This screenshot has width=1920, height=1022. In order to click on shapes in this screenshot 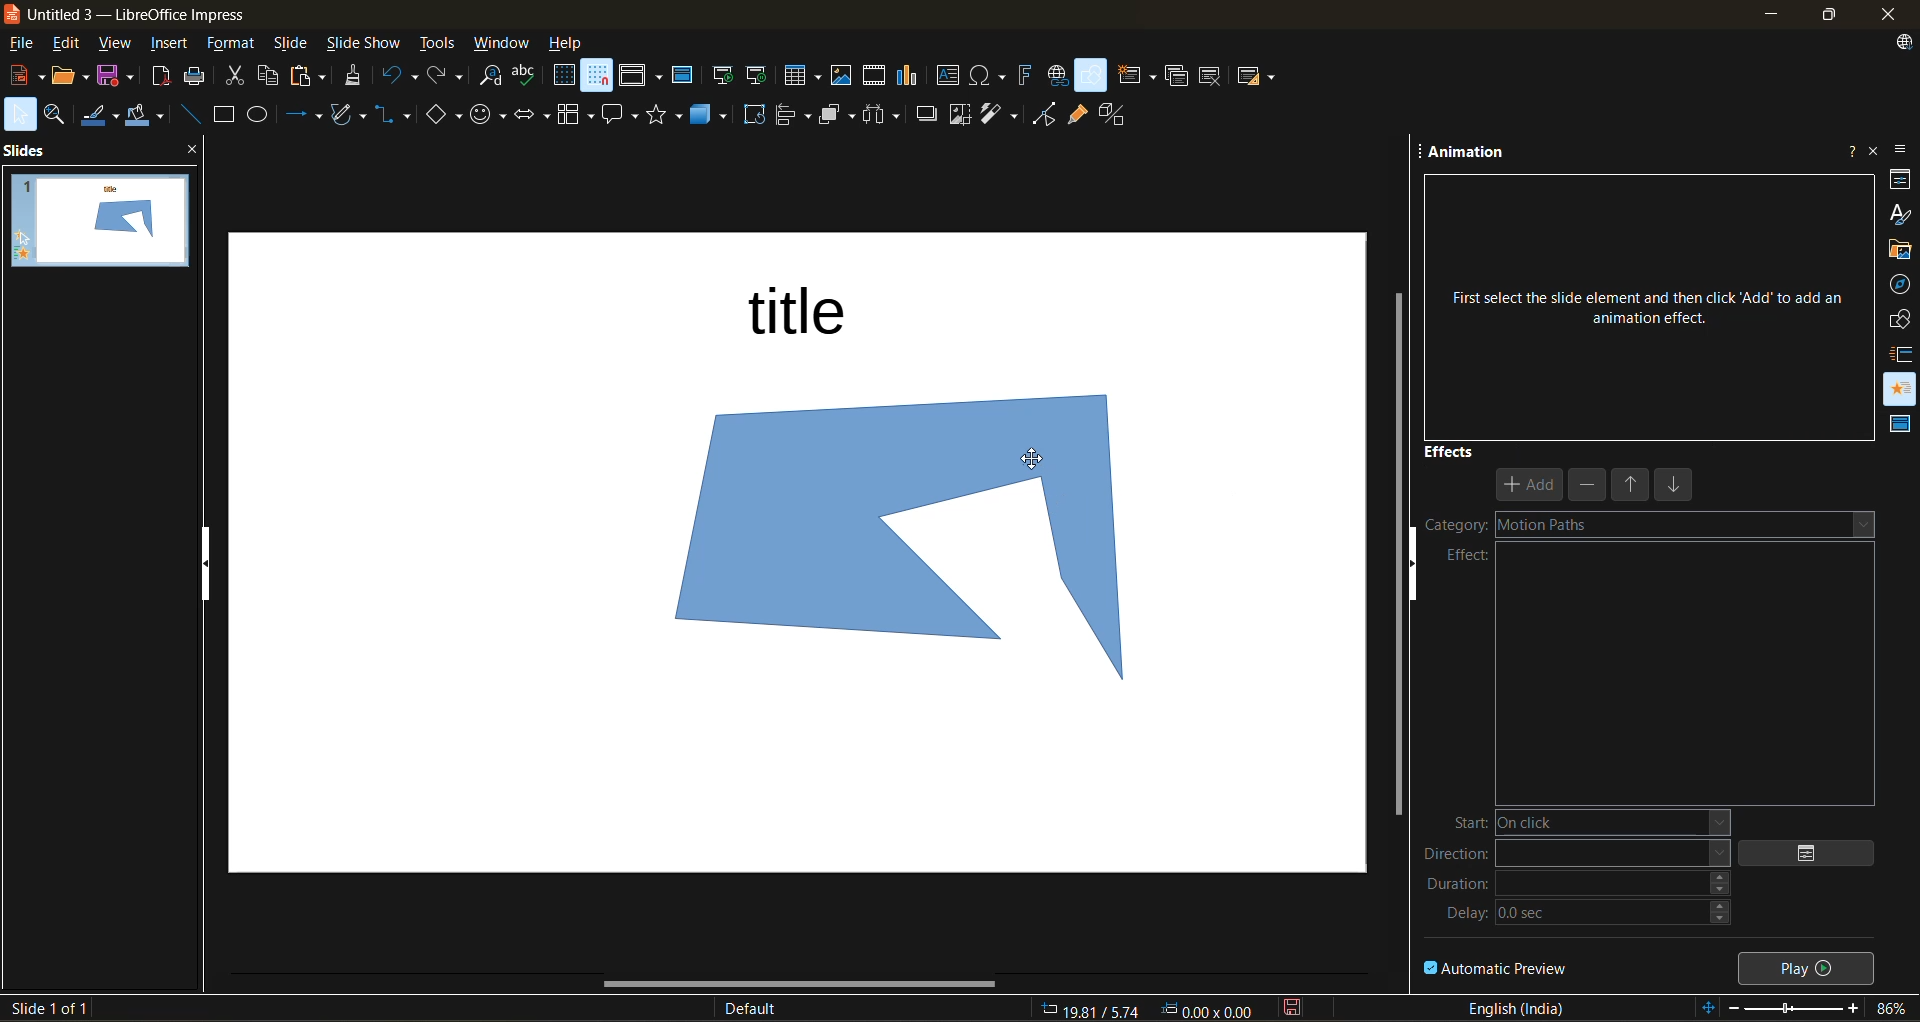, I will do `click(1897, 316)`.